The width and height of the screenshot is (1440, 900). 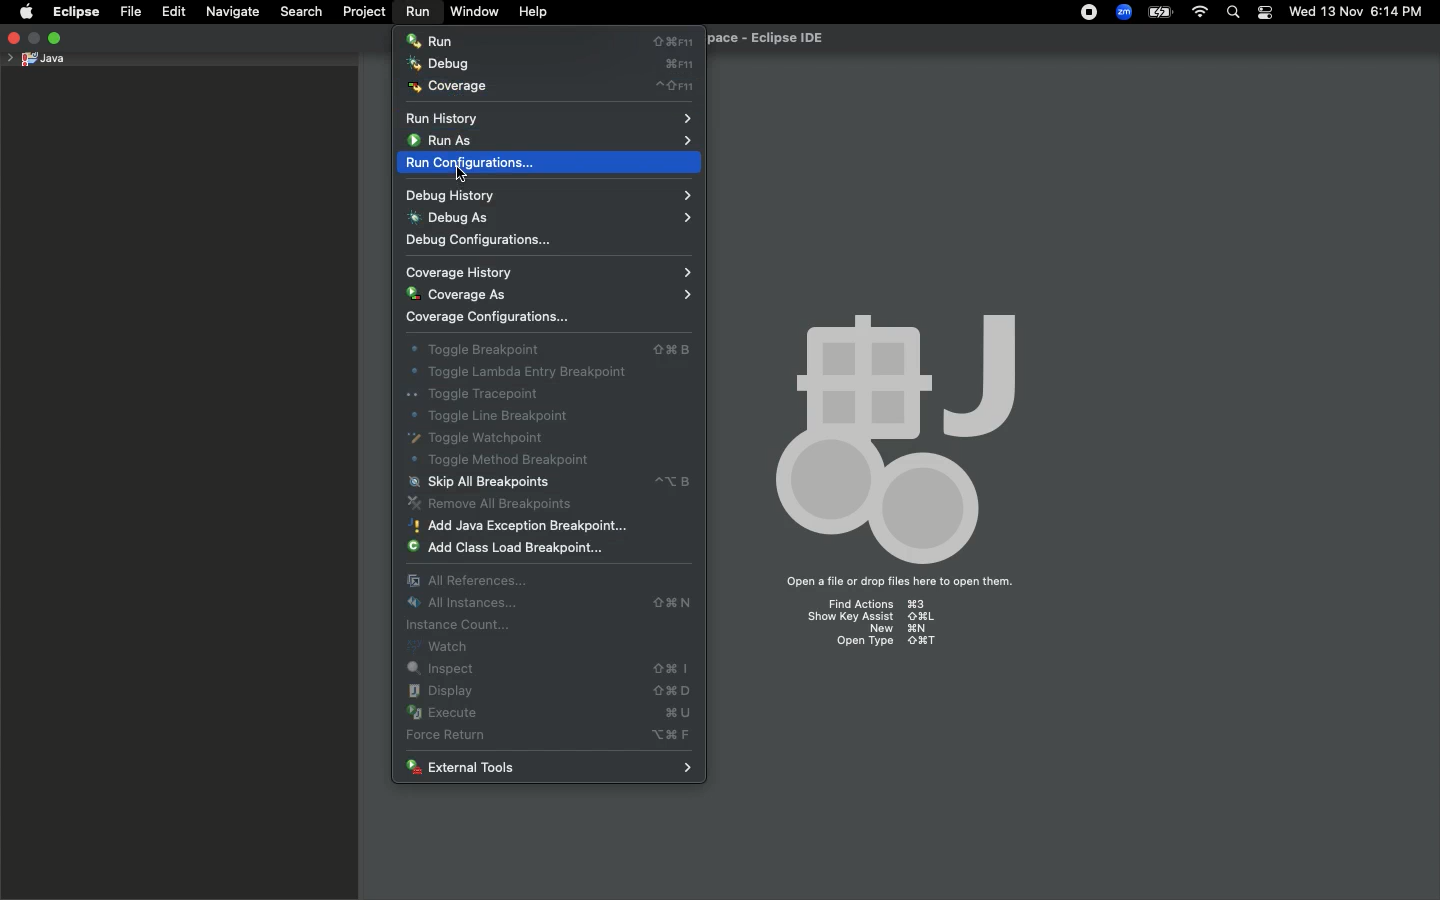 What do you see at coordinates (552, 737) in the screenshot?
I see `Force return` at bounding box center [552, 737].